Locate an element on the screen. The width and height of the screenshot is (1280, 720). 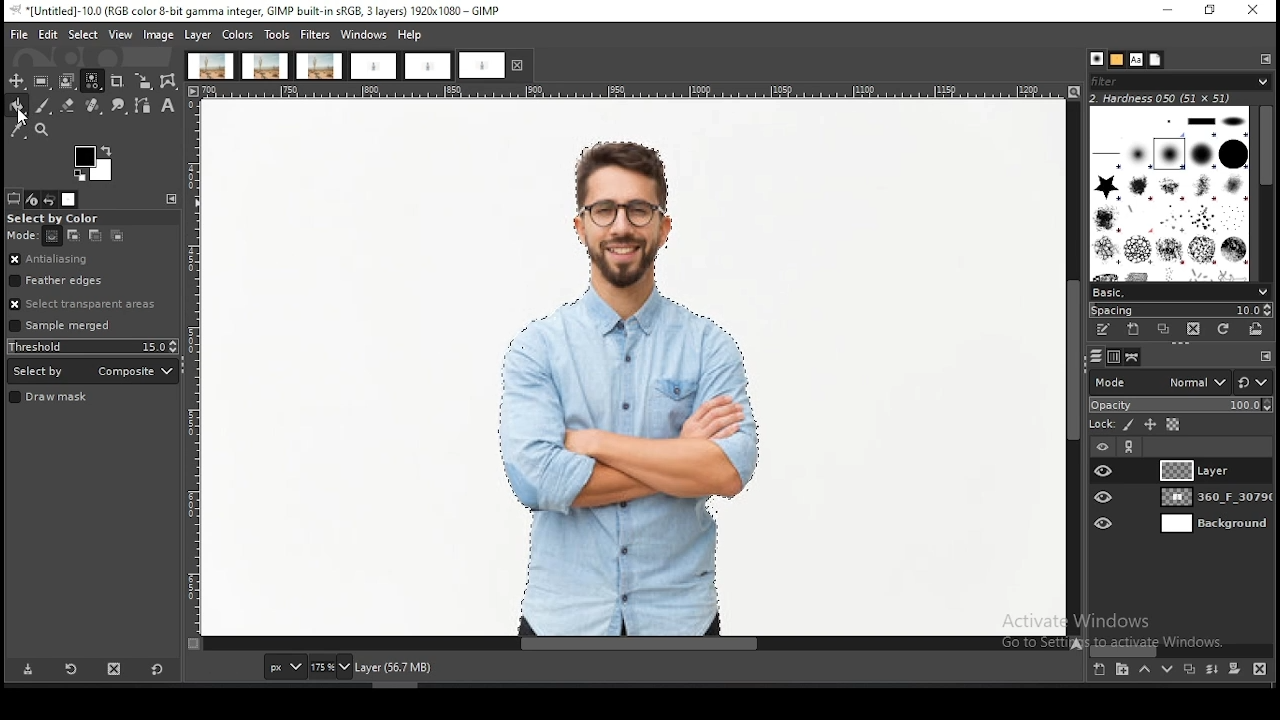
delete layer is located at coordinates (1263, 671).